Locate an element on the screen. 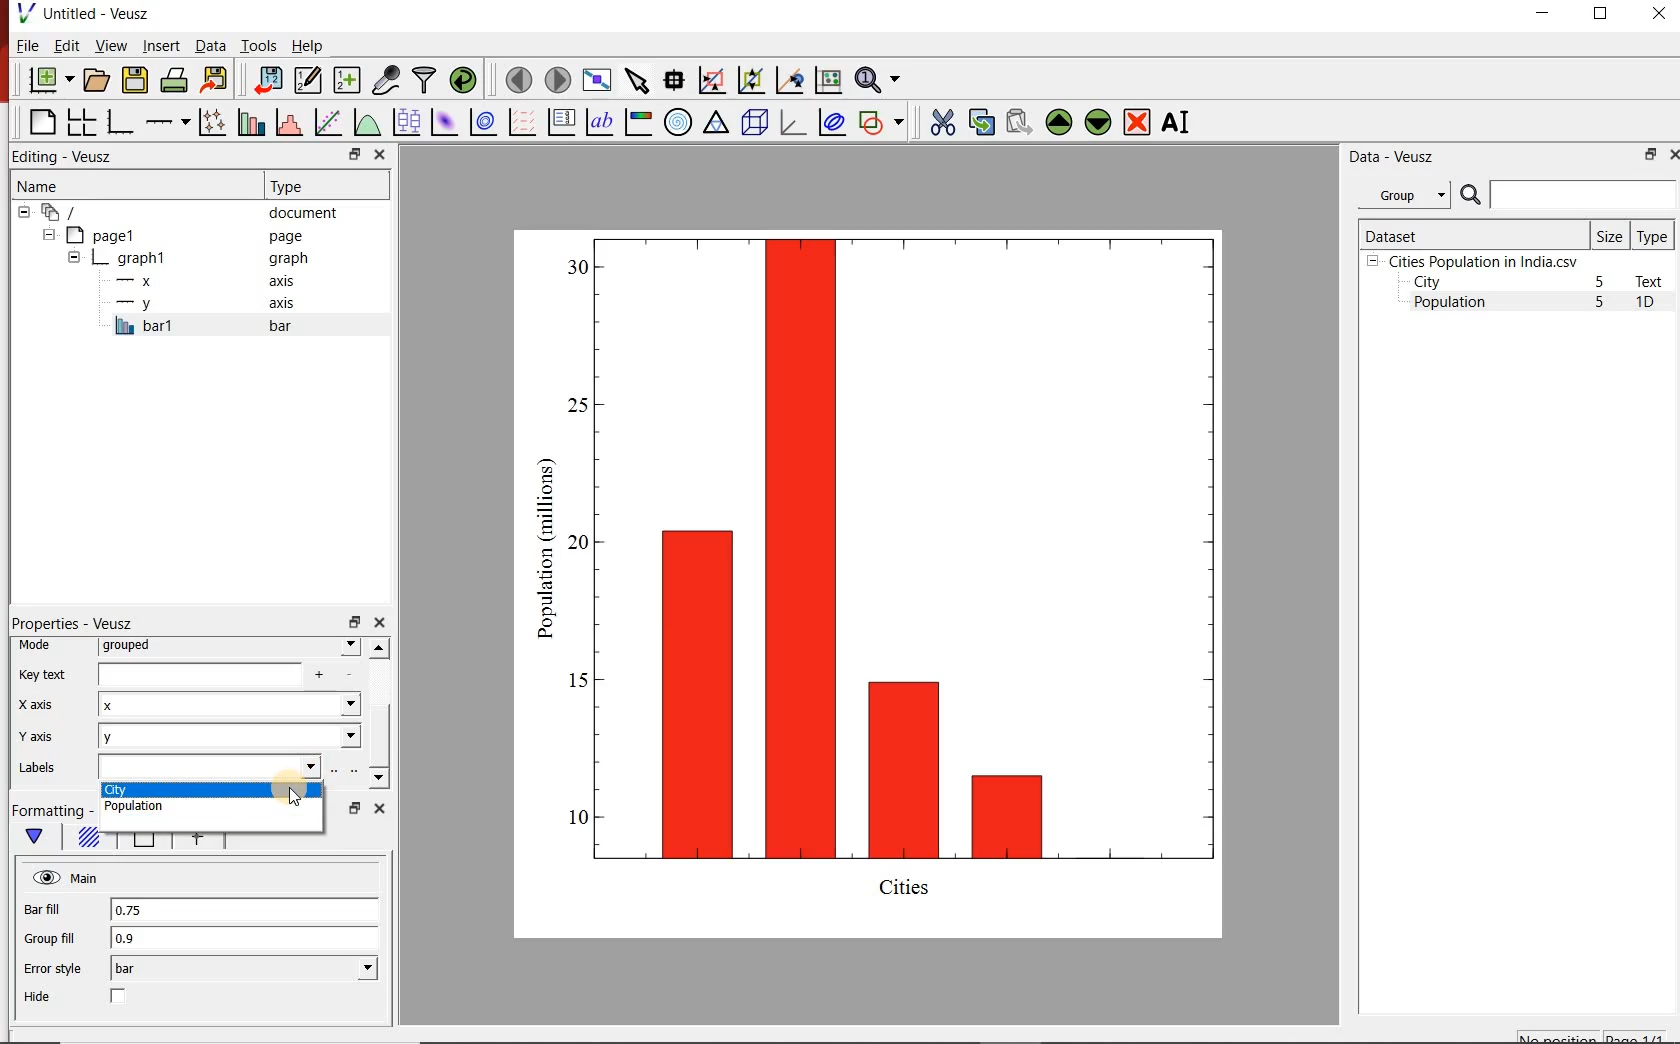 This screenshot has height=1044, width=1680. filter data is located at coordinates (425, 81).